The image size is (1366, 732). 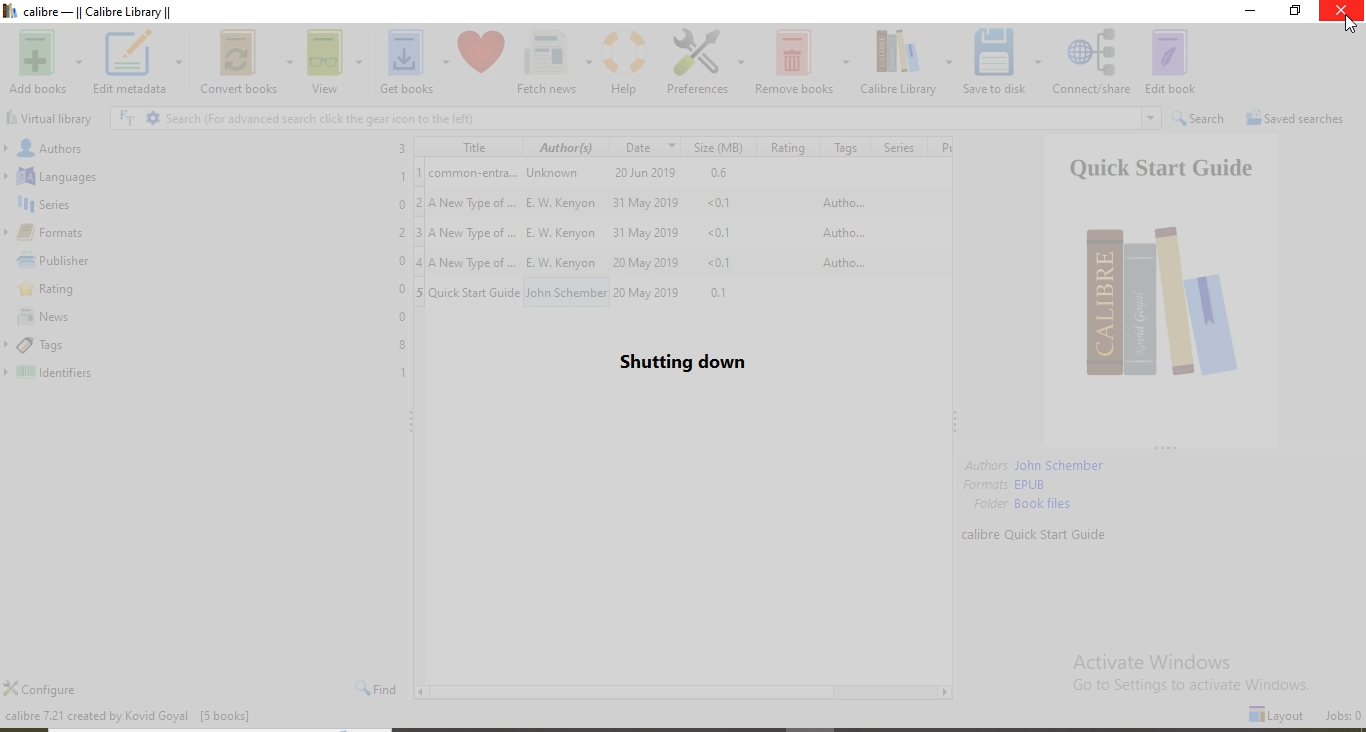 What do you see at coordinates (565, 292) in the screenshot?
I see `John Schember` at bounding box center [565, 292].